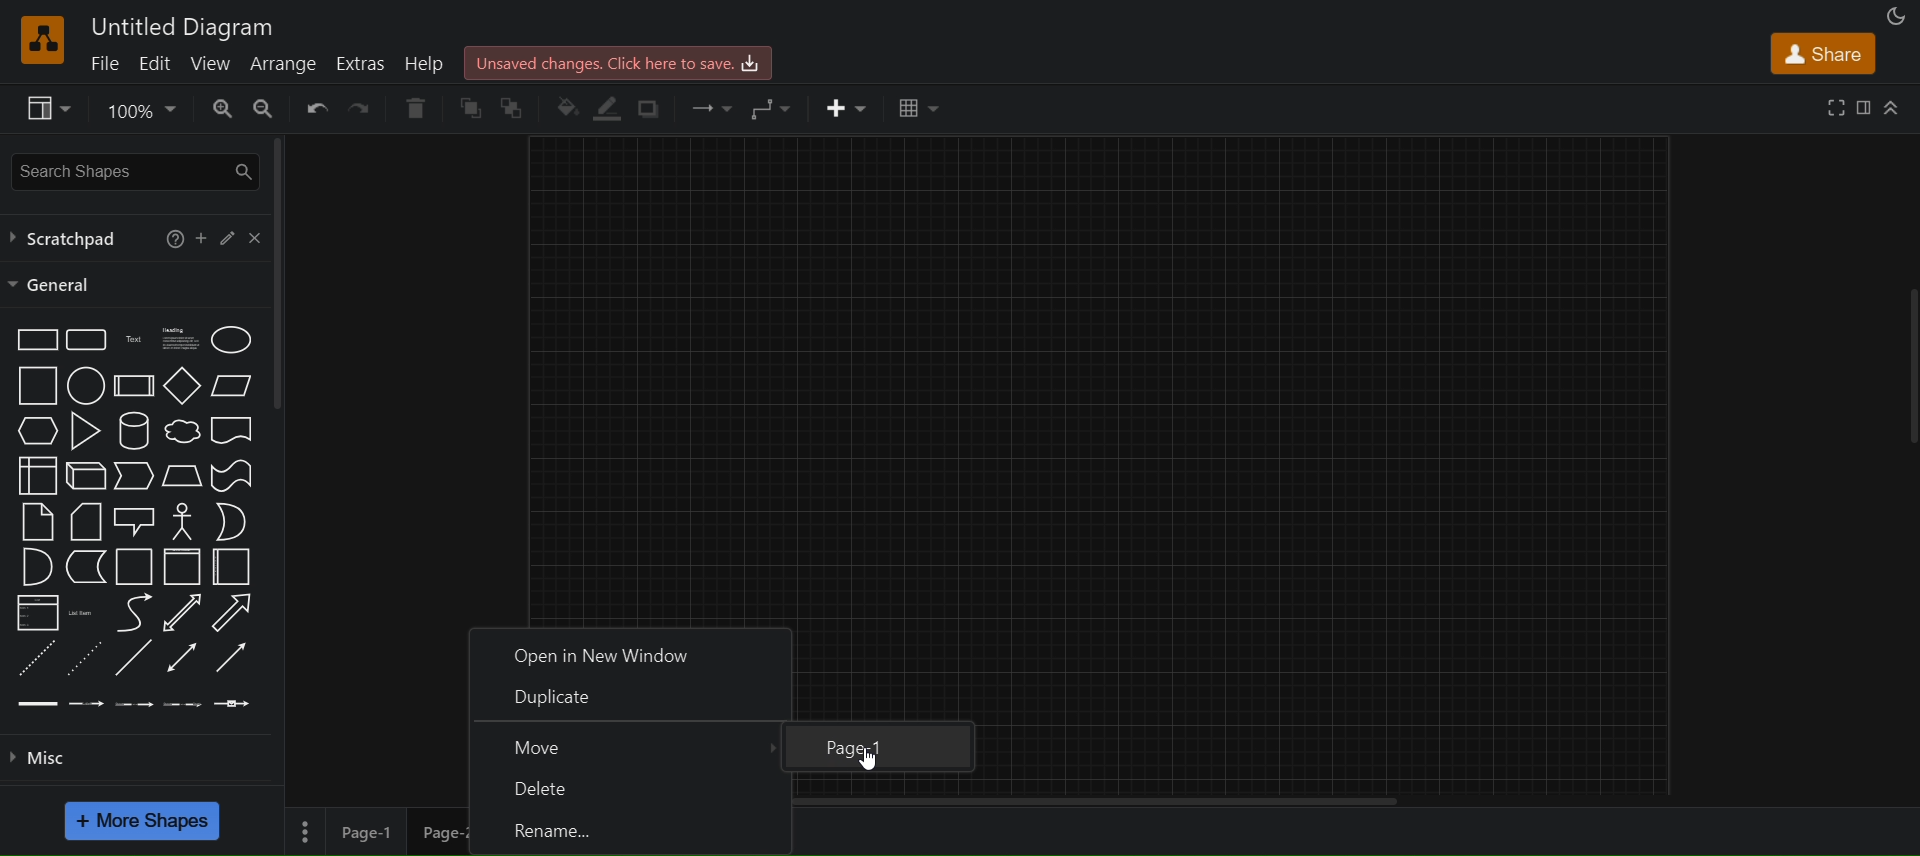 This screenshot has height=856, width=1920. I want to click on search shapes, so click(132, 168).